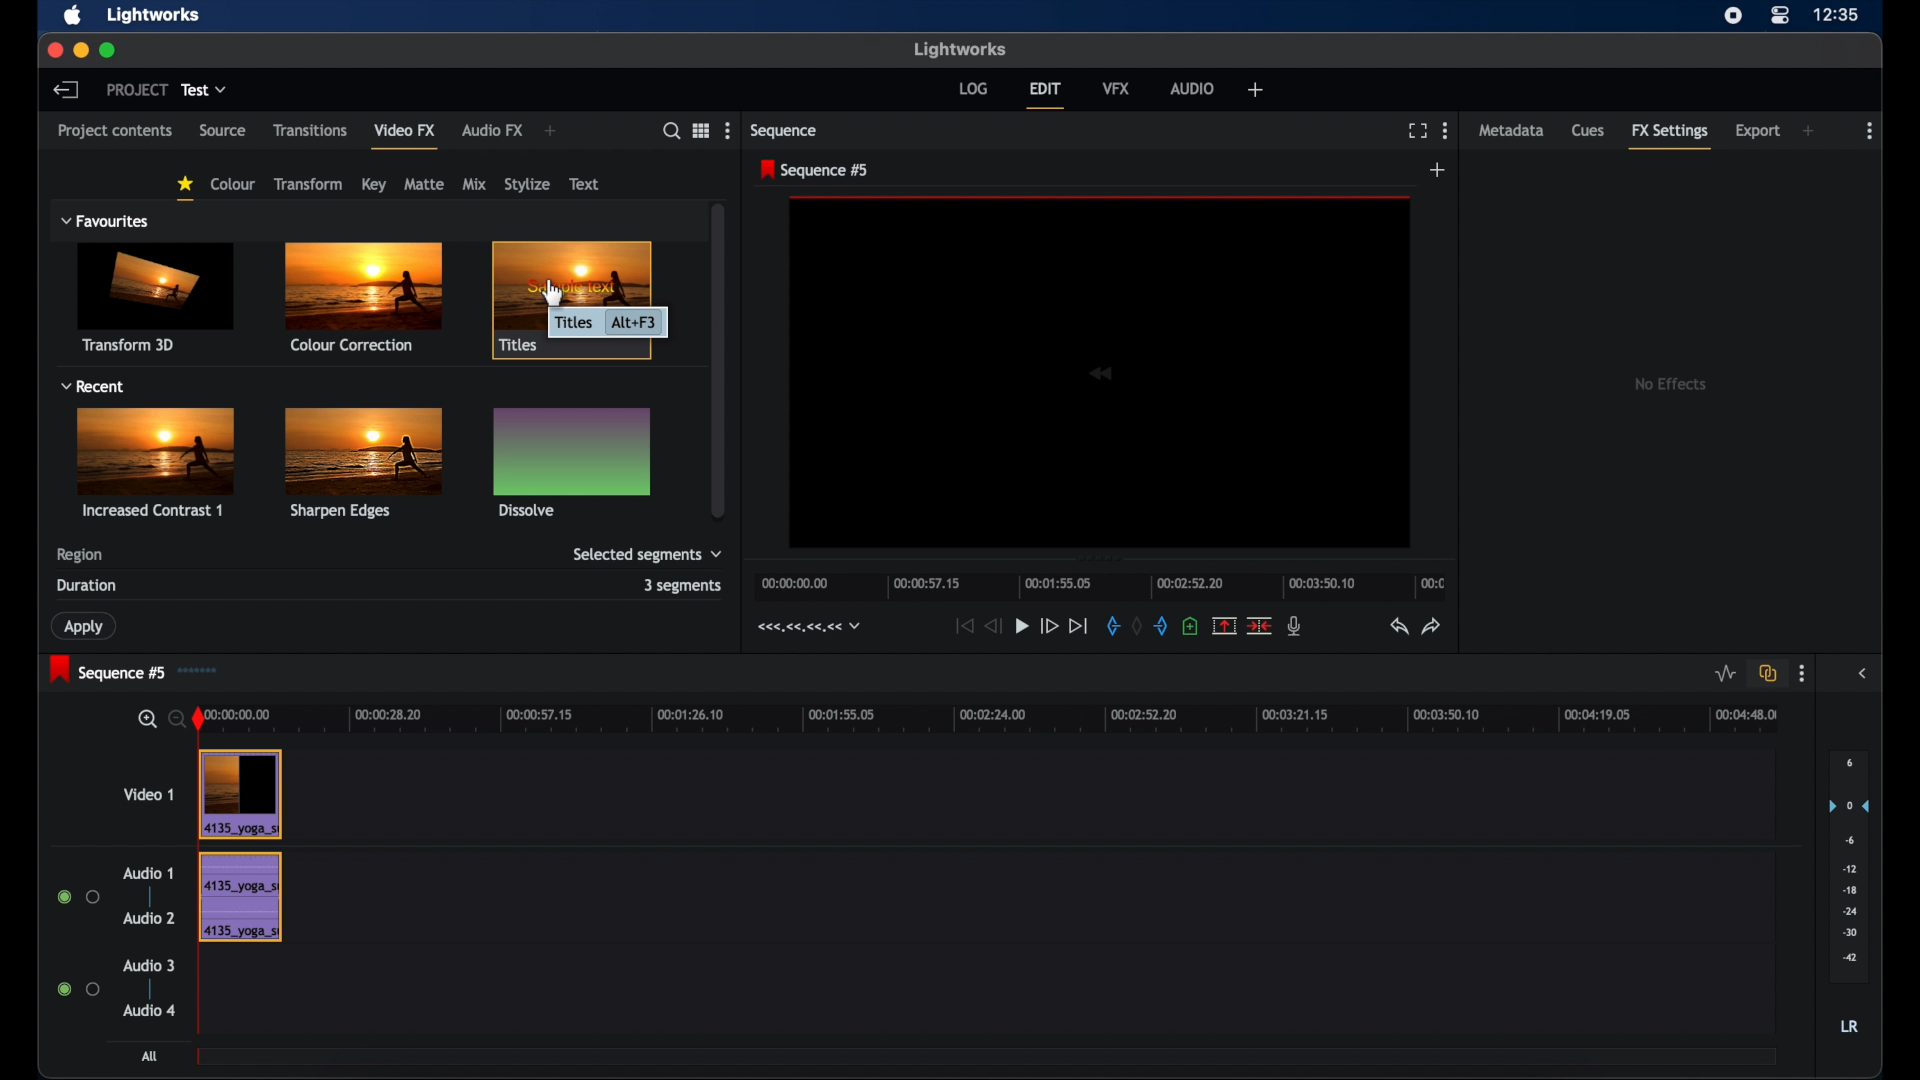 The image size is (1920, 1080). What do you see at coordinates (1078, 625) in the screenshot?
I see `jump to end` at bounding box center [1078, 625].